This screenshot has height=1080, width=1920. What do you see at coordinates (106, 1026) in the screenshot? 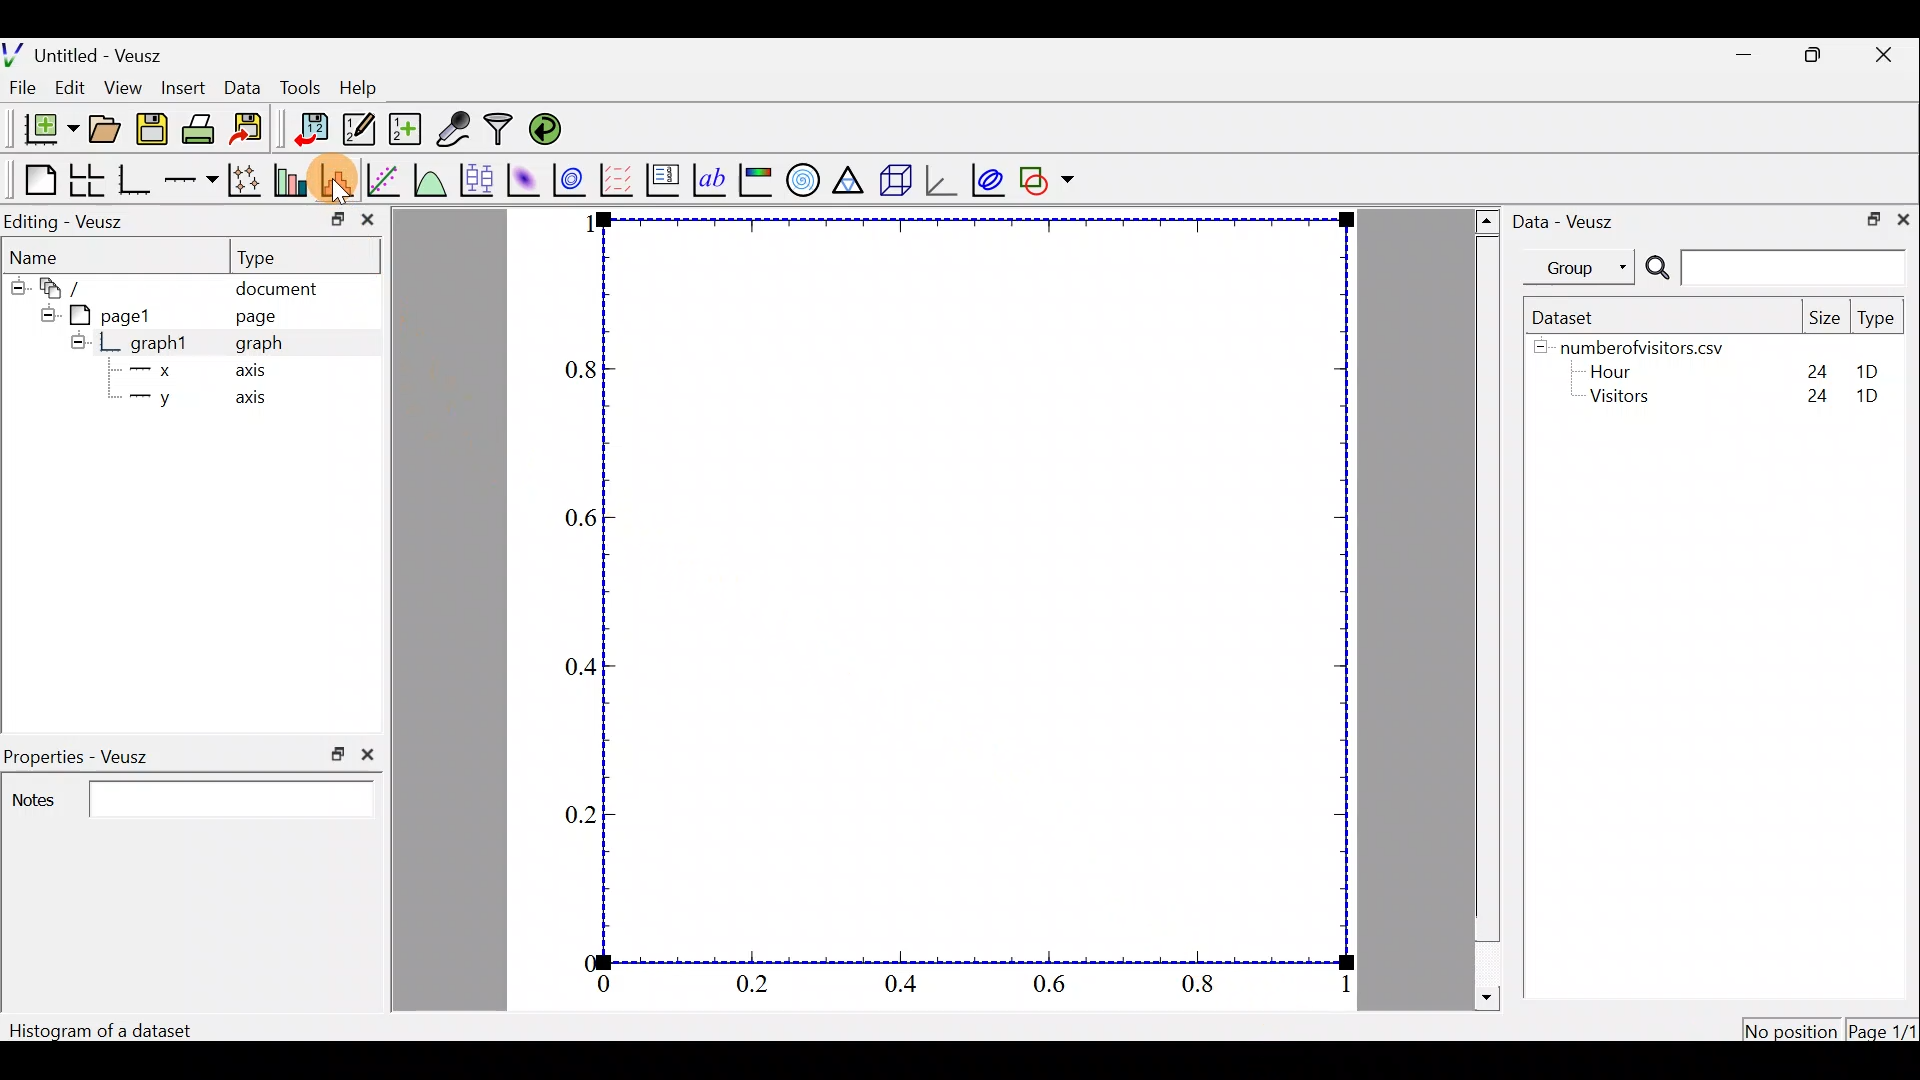
I see `Histogram of a dataset` at bounding box center [106, 1026].